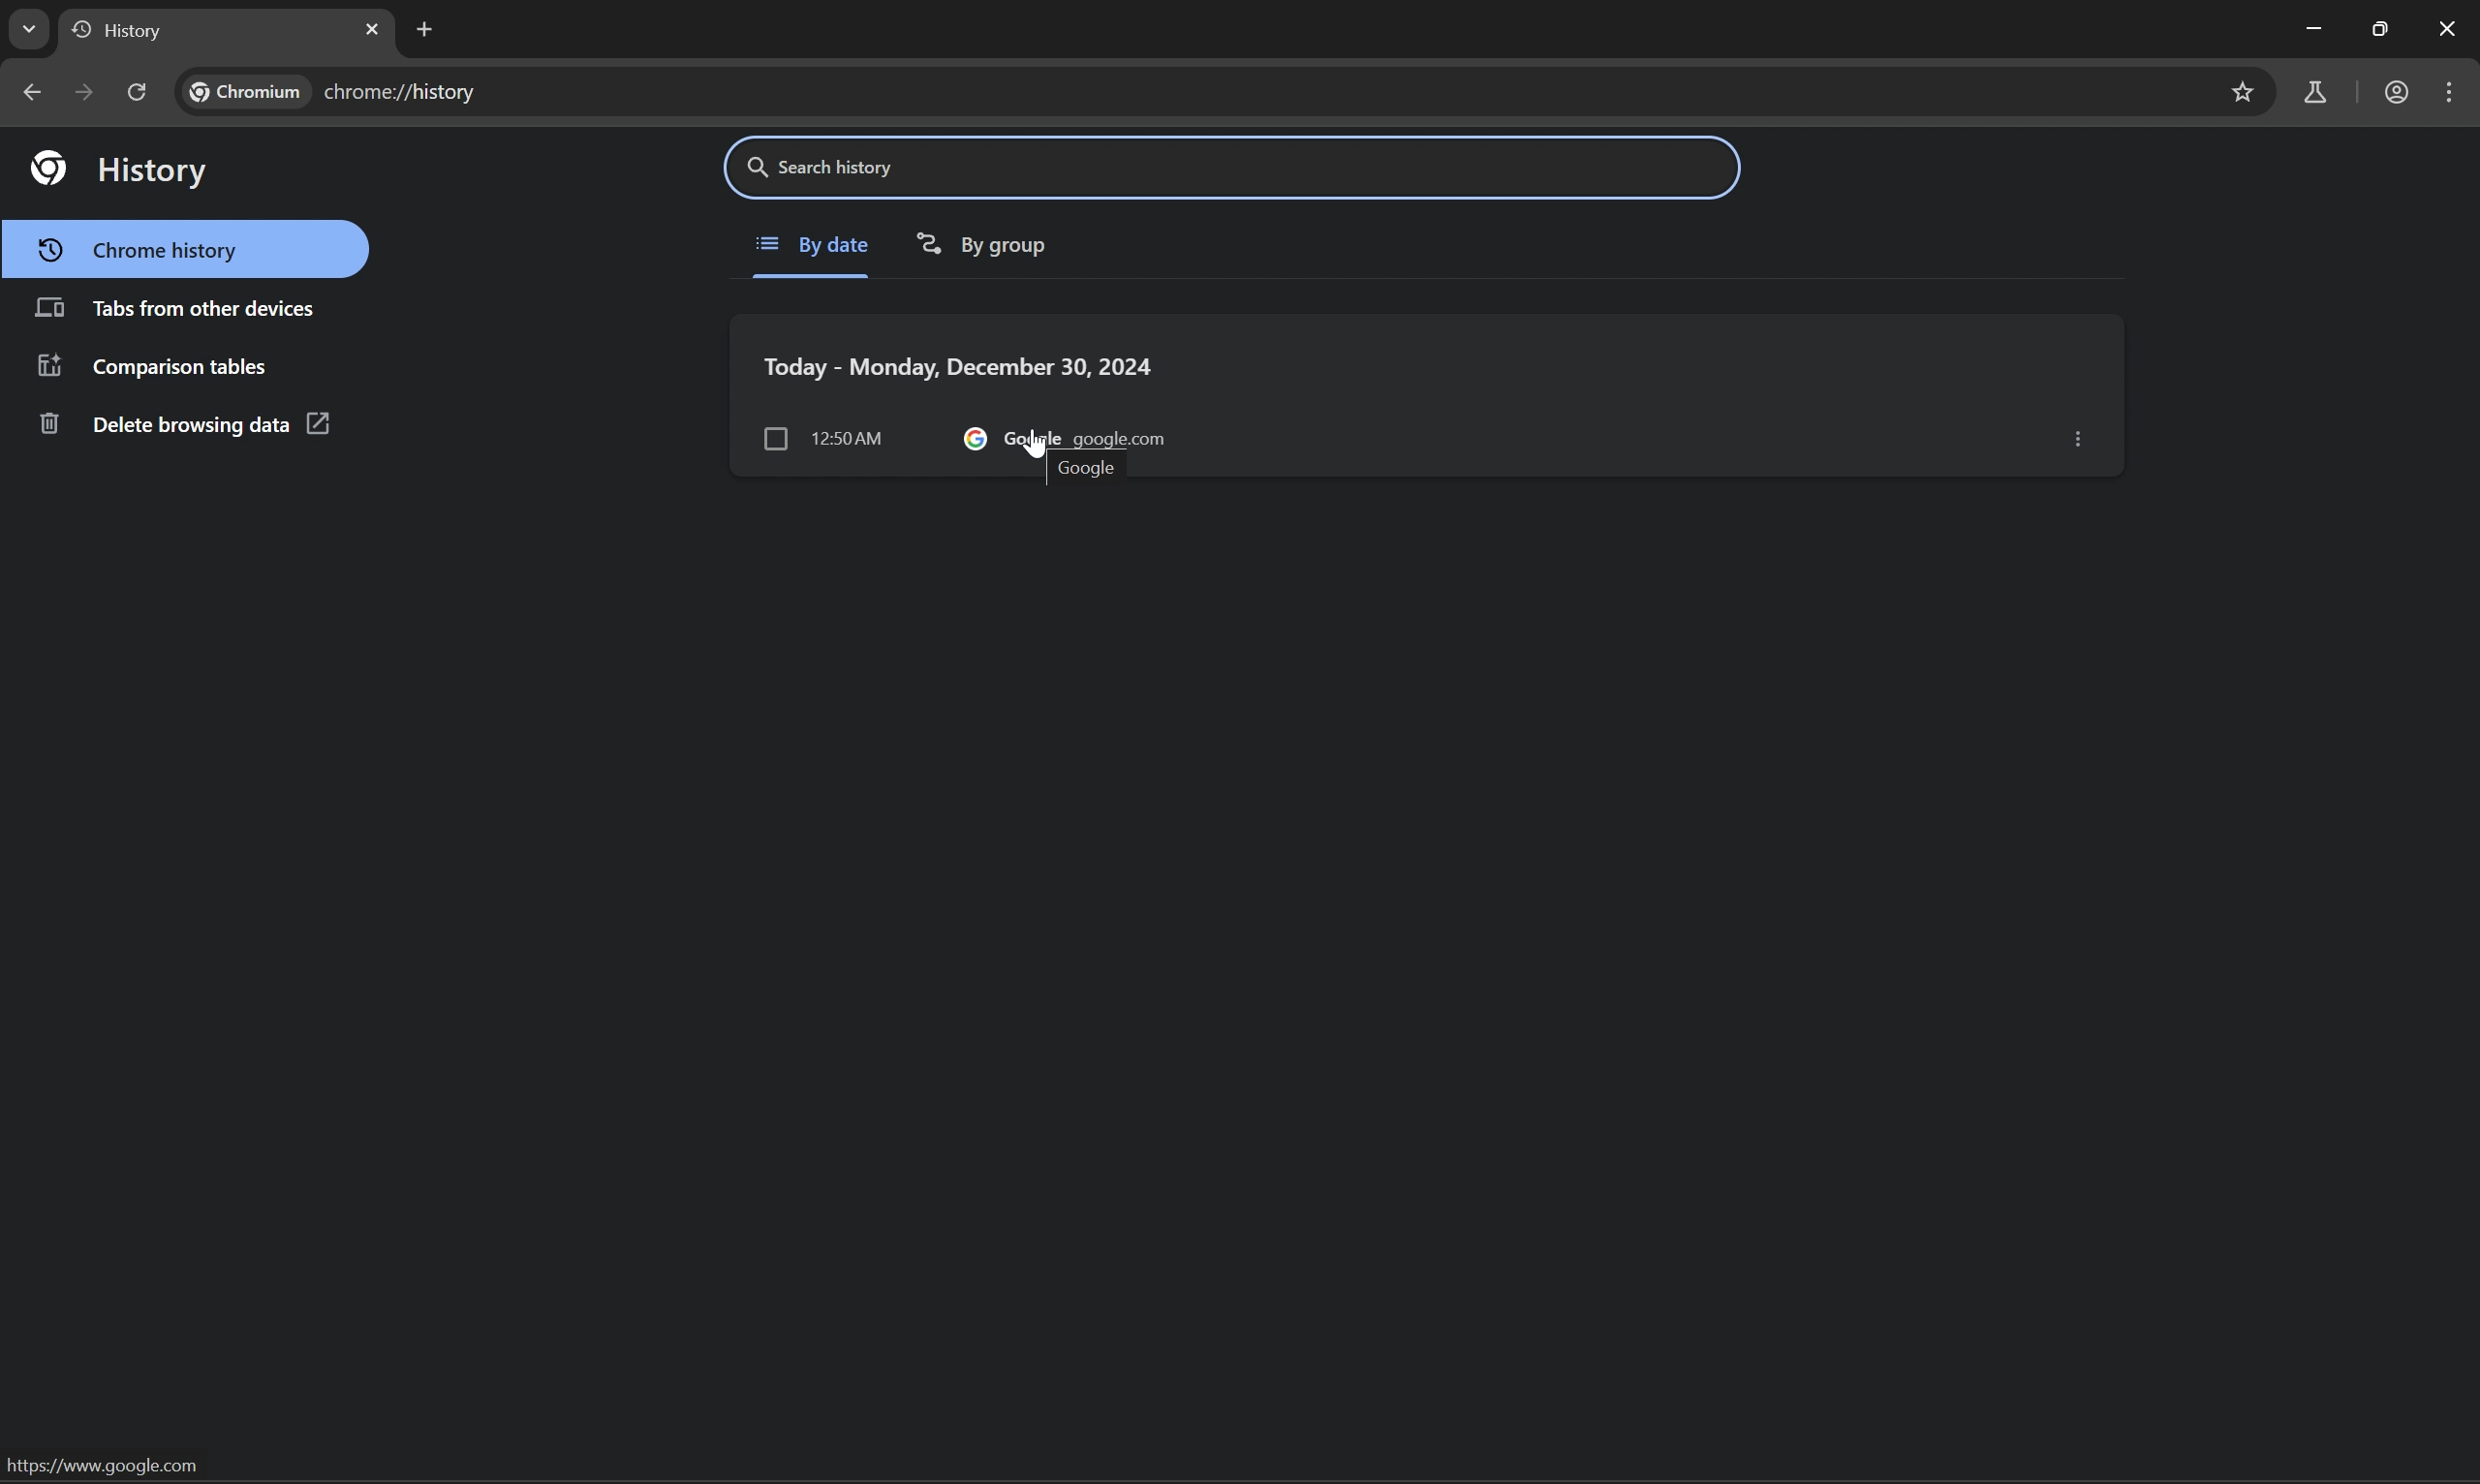  Describe the element at coordinates (118, 32) in the screenshot. I see `history` at that location.